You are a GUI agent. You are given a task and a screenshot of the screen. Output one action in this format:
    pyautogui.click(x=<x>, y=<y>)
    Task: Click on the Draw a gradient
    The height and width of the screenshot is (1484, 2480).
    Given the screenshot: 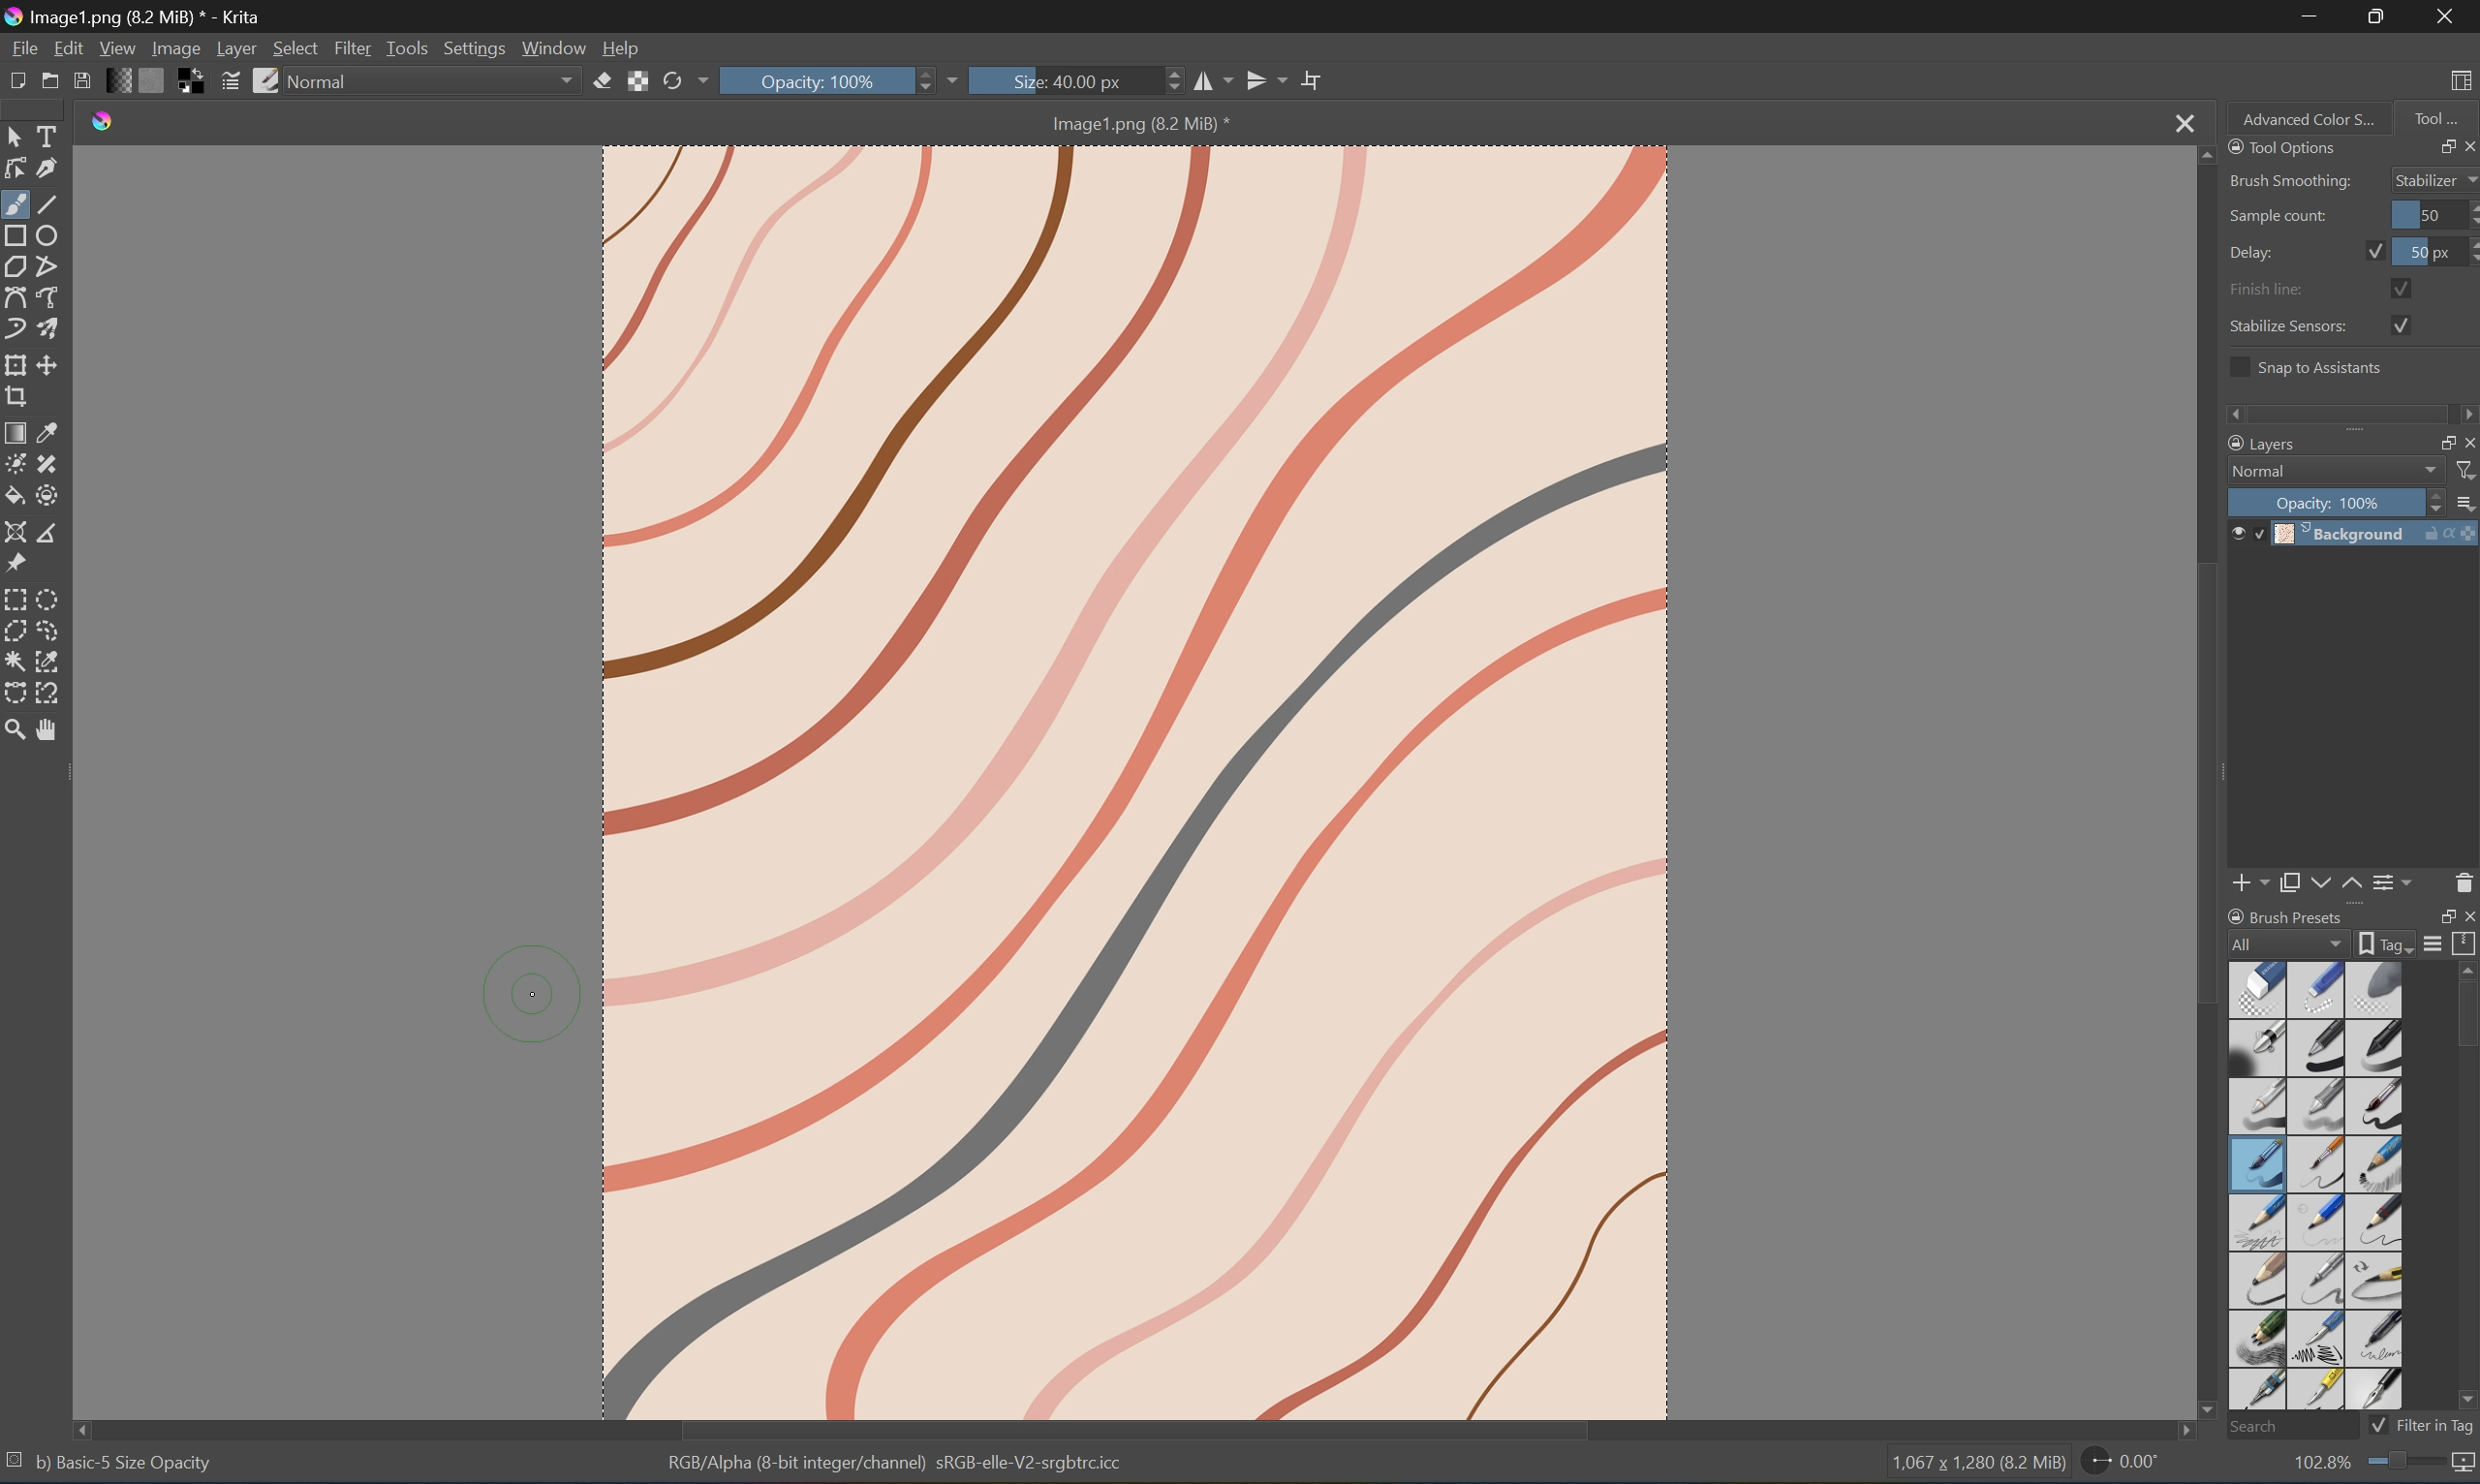 What is the action you would take?
    pyautogui.click(x=17, y=431)
    